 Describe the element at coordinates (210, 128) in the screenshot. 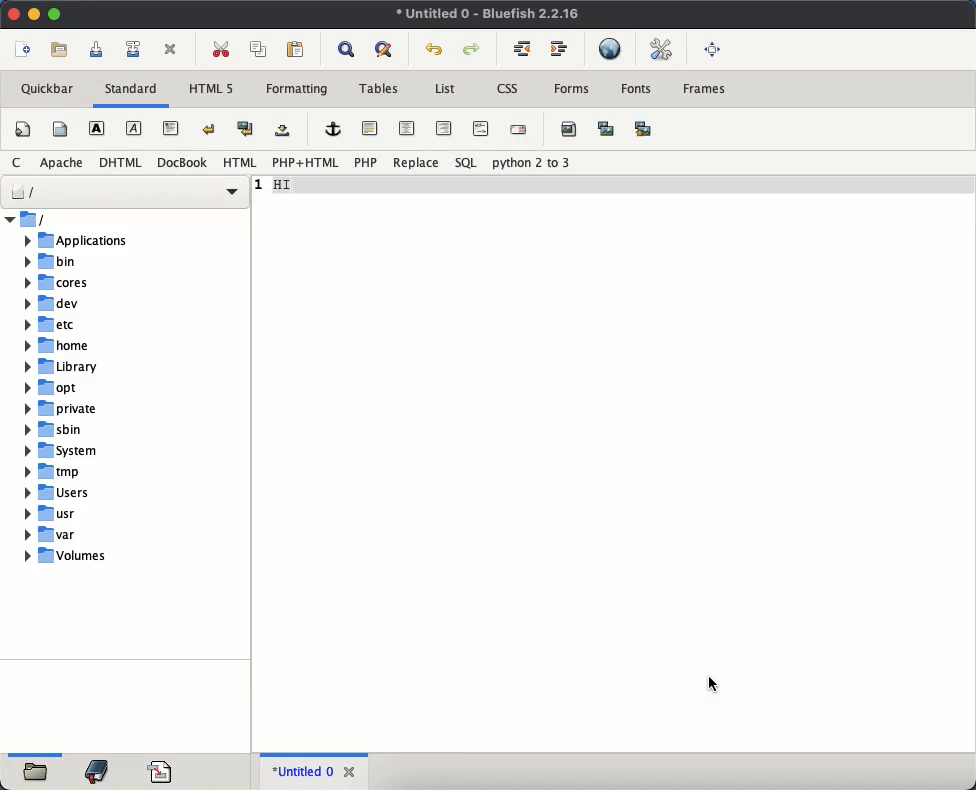

I see `break` at that location.